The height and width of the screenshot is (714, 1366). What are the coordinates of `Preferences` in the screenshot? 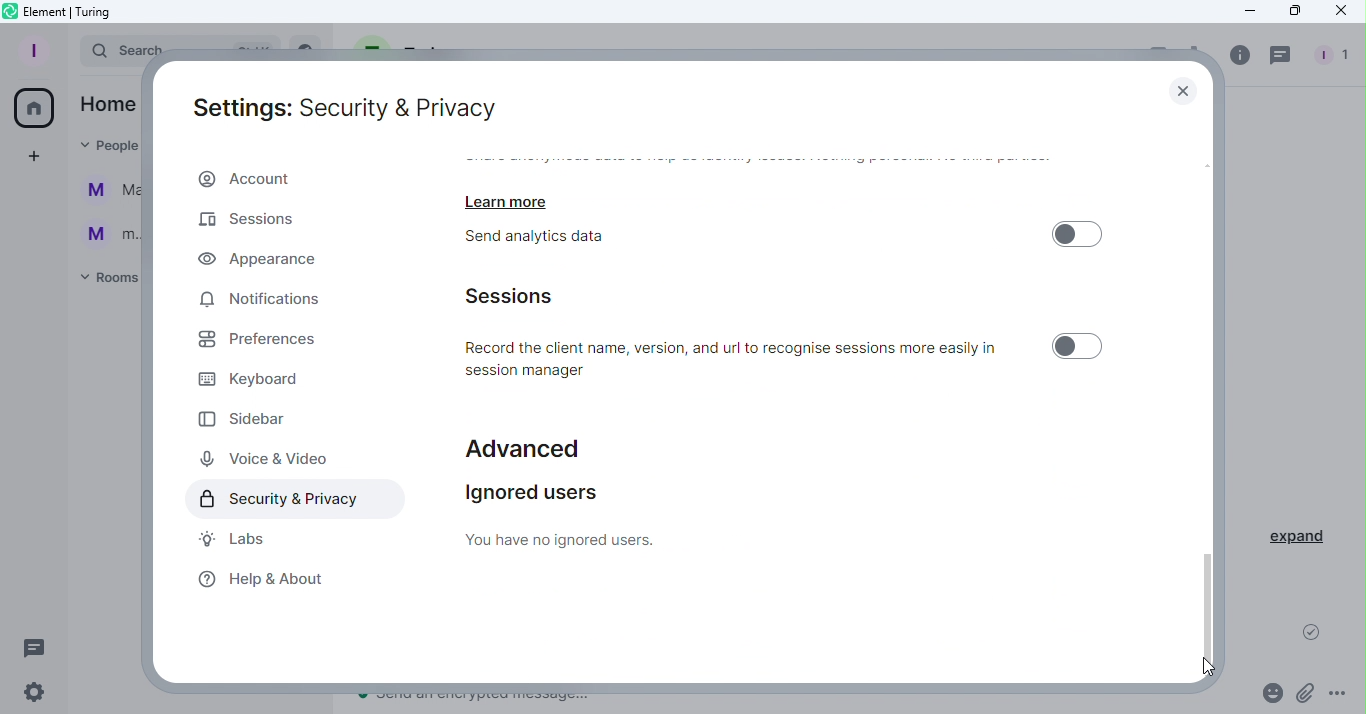 It's located at (276, 344).